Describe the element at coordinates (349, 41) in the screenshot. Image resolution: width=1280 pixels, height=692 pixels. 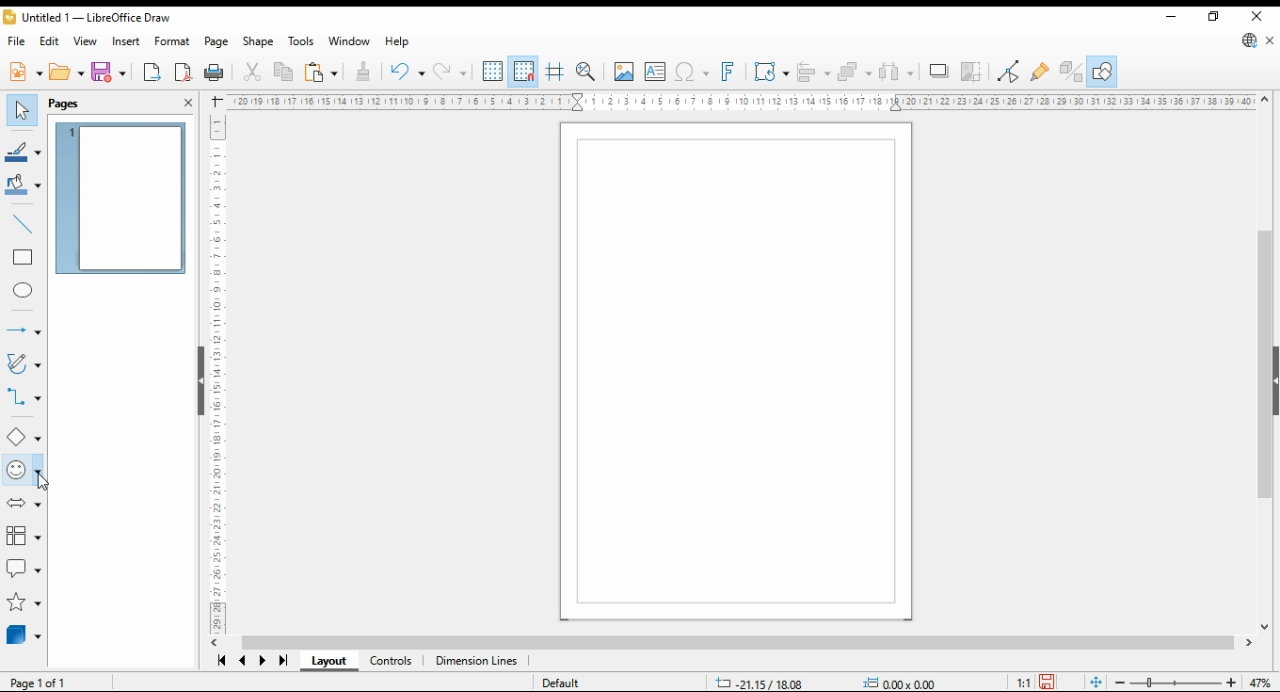
I see `window` at that location.